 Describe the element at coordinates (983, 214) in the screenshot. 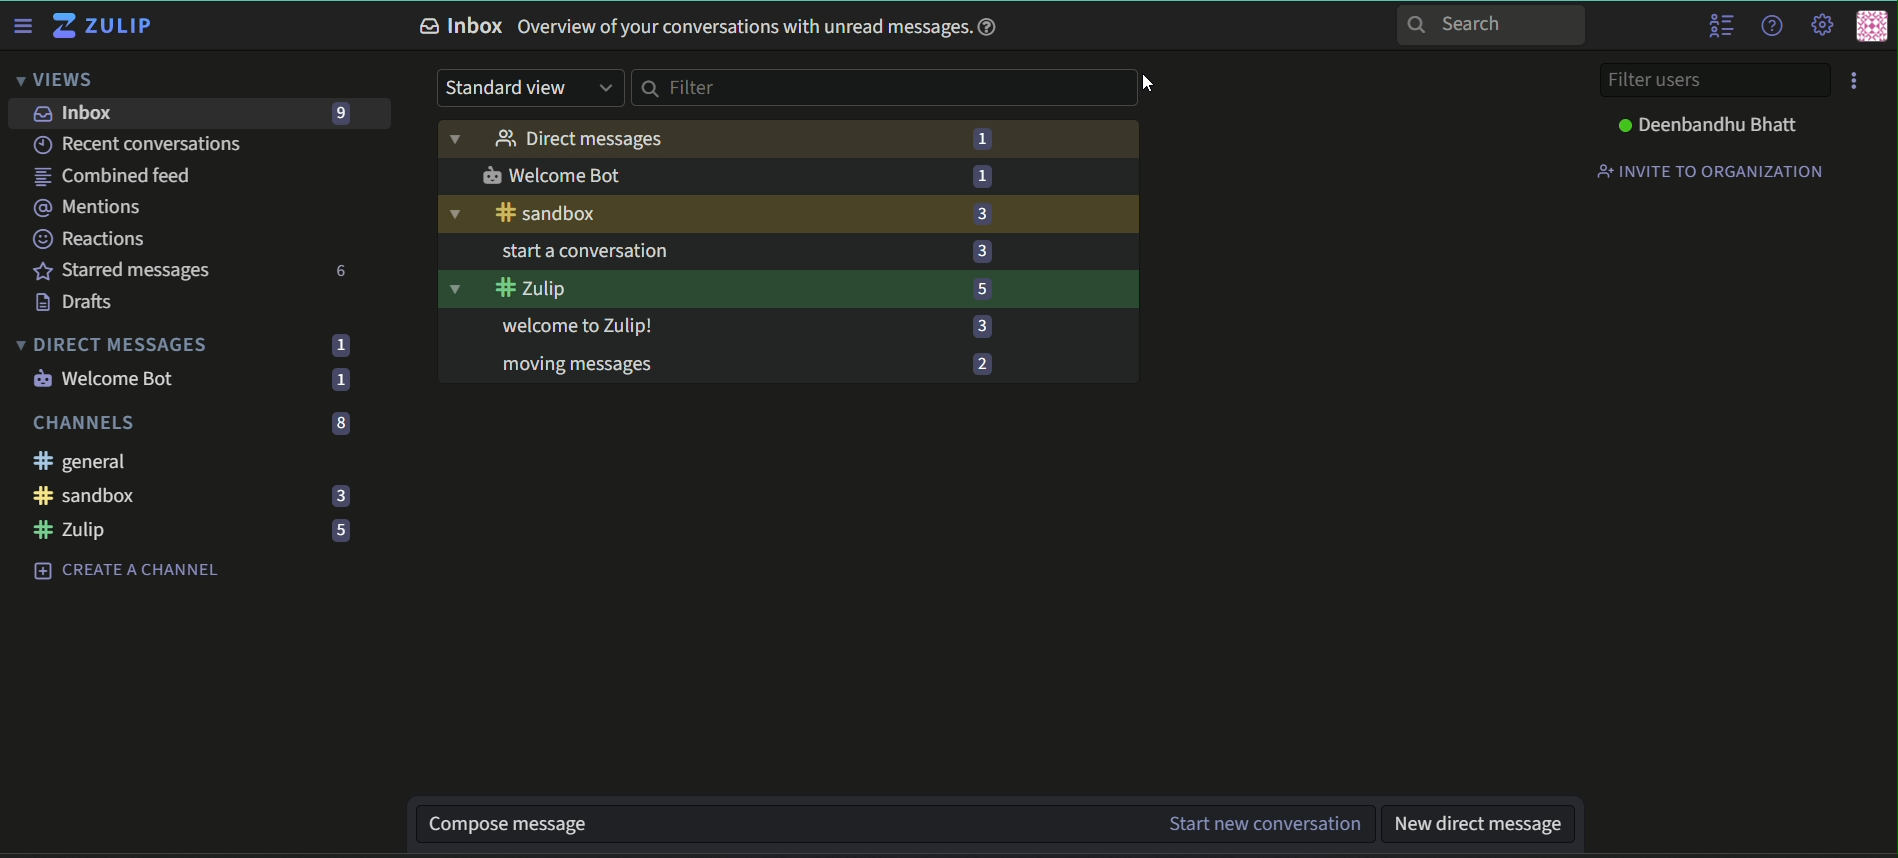

I see `Number` at that location.